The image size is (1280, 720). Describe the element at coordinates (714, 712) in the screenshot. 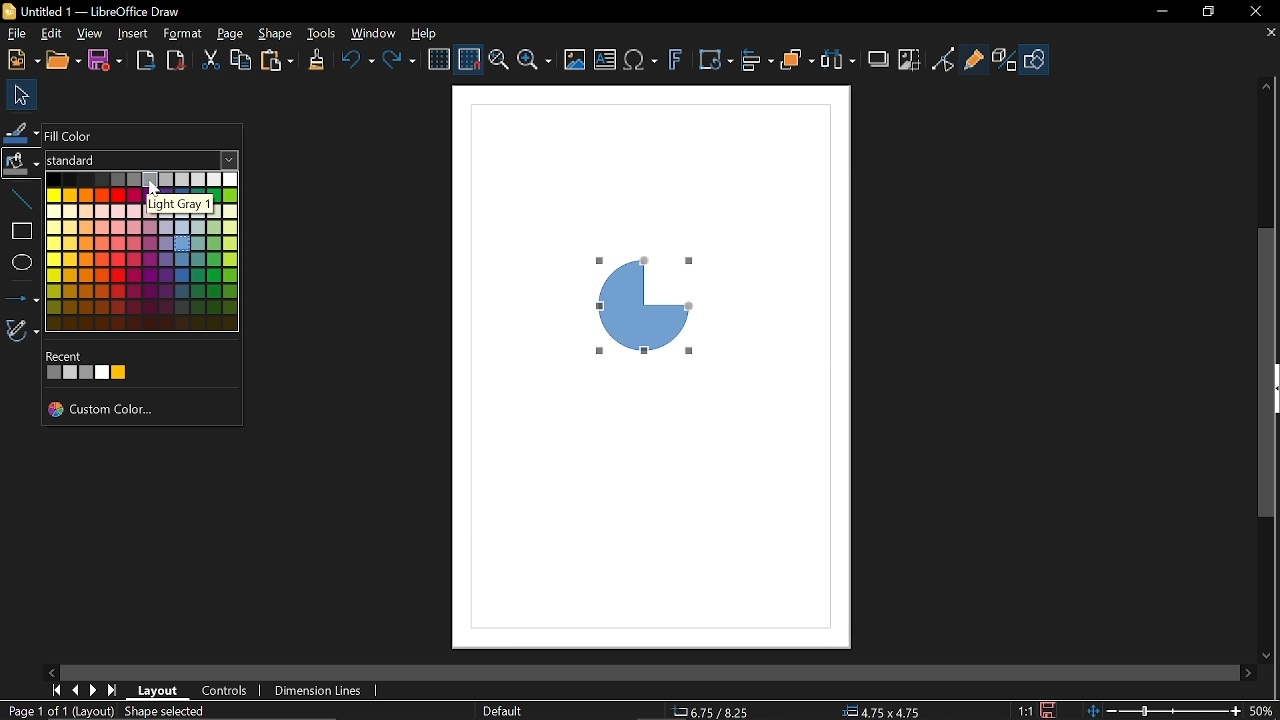

I see `6.75/8.25 (cursor position)` at that location.